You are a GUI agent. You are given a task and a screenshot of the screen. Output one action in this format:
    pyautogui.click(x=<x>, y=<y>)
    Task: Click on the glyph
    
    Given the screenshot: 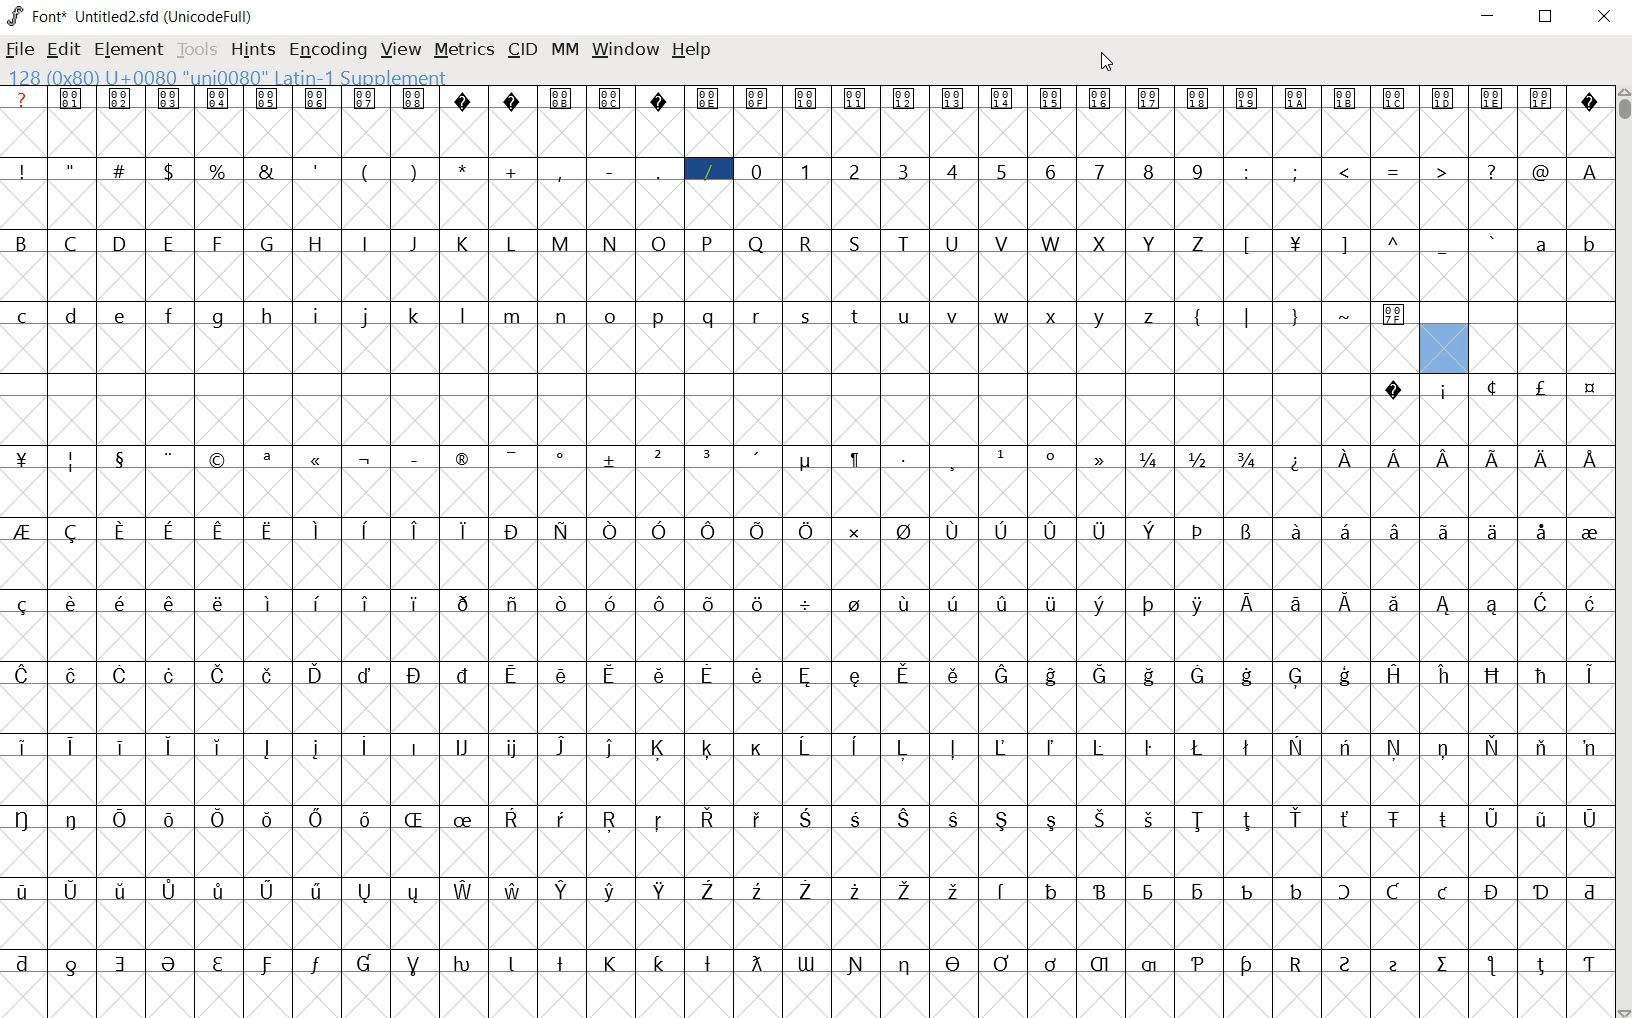 What is the action you would take?
    pyautogui.click(x=1444, y=675)
    